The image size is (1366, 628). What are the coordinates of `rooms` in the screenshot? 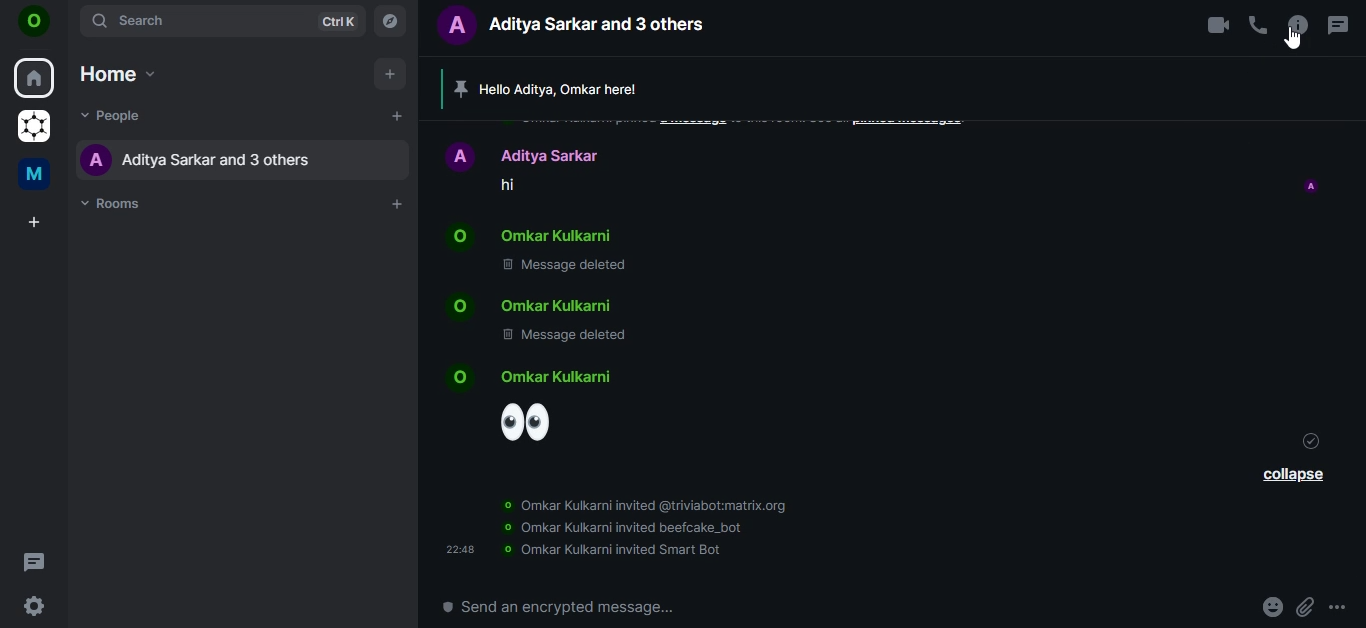 It's located at (115, 202).